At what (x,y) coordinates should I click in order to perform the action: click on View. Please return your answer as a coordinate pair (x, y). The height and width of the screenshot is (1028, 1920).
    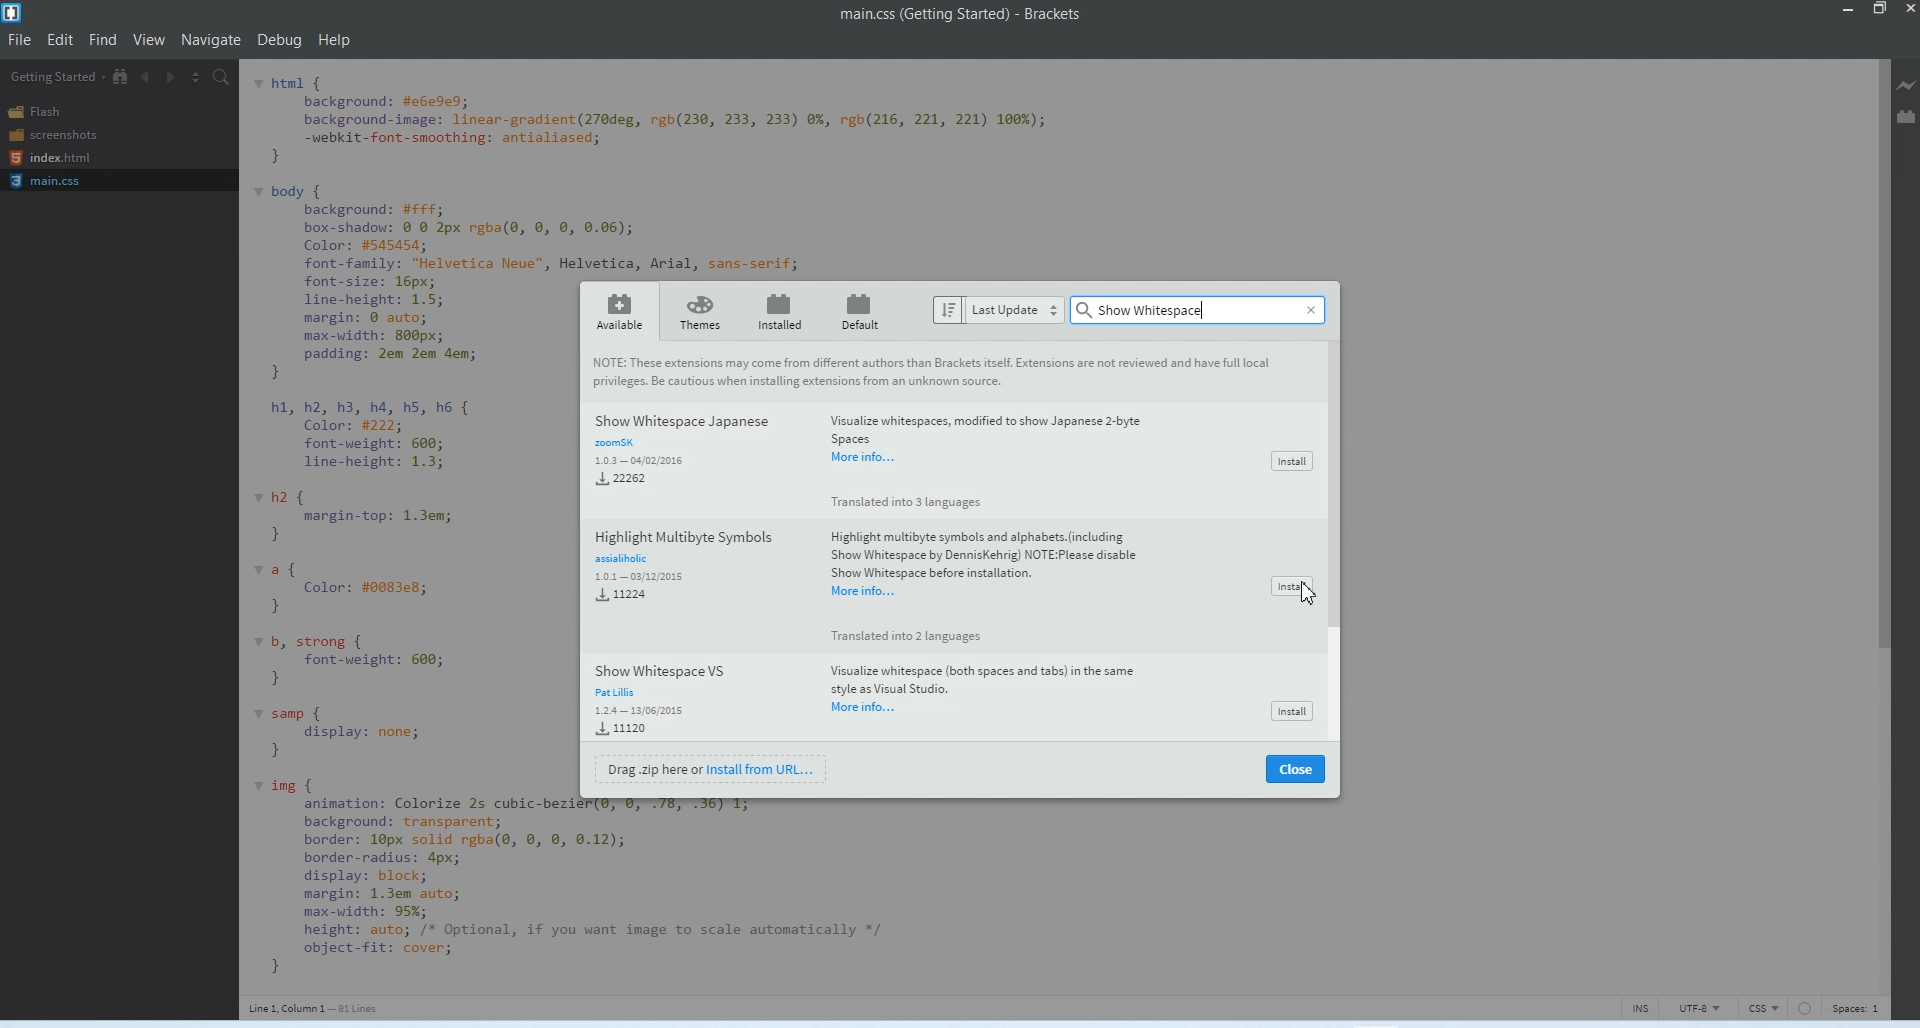
    Looking at the image, I should click on (151, 39).